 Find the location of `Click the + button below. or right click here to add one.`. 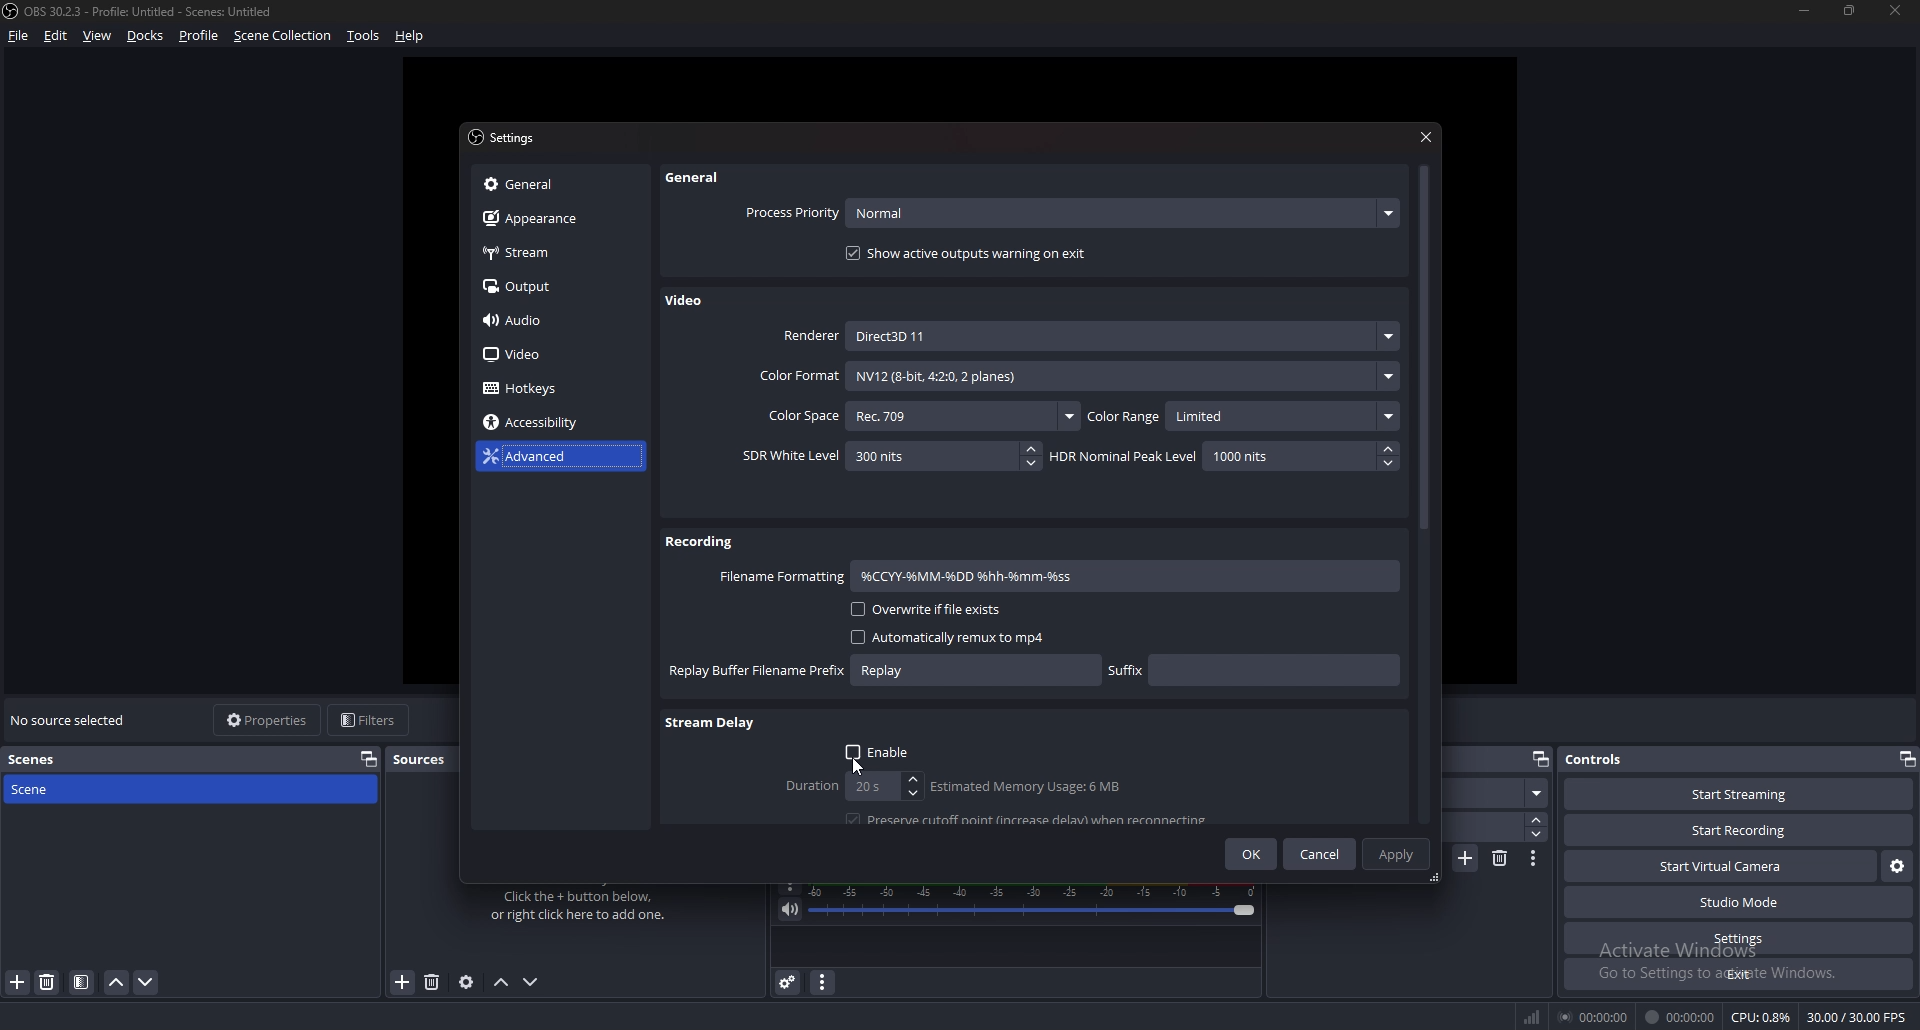

Click the + button below. or right click here to add one. is located at coordinates (582, 906).